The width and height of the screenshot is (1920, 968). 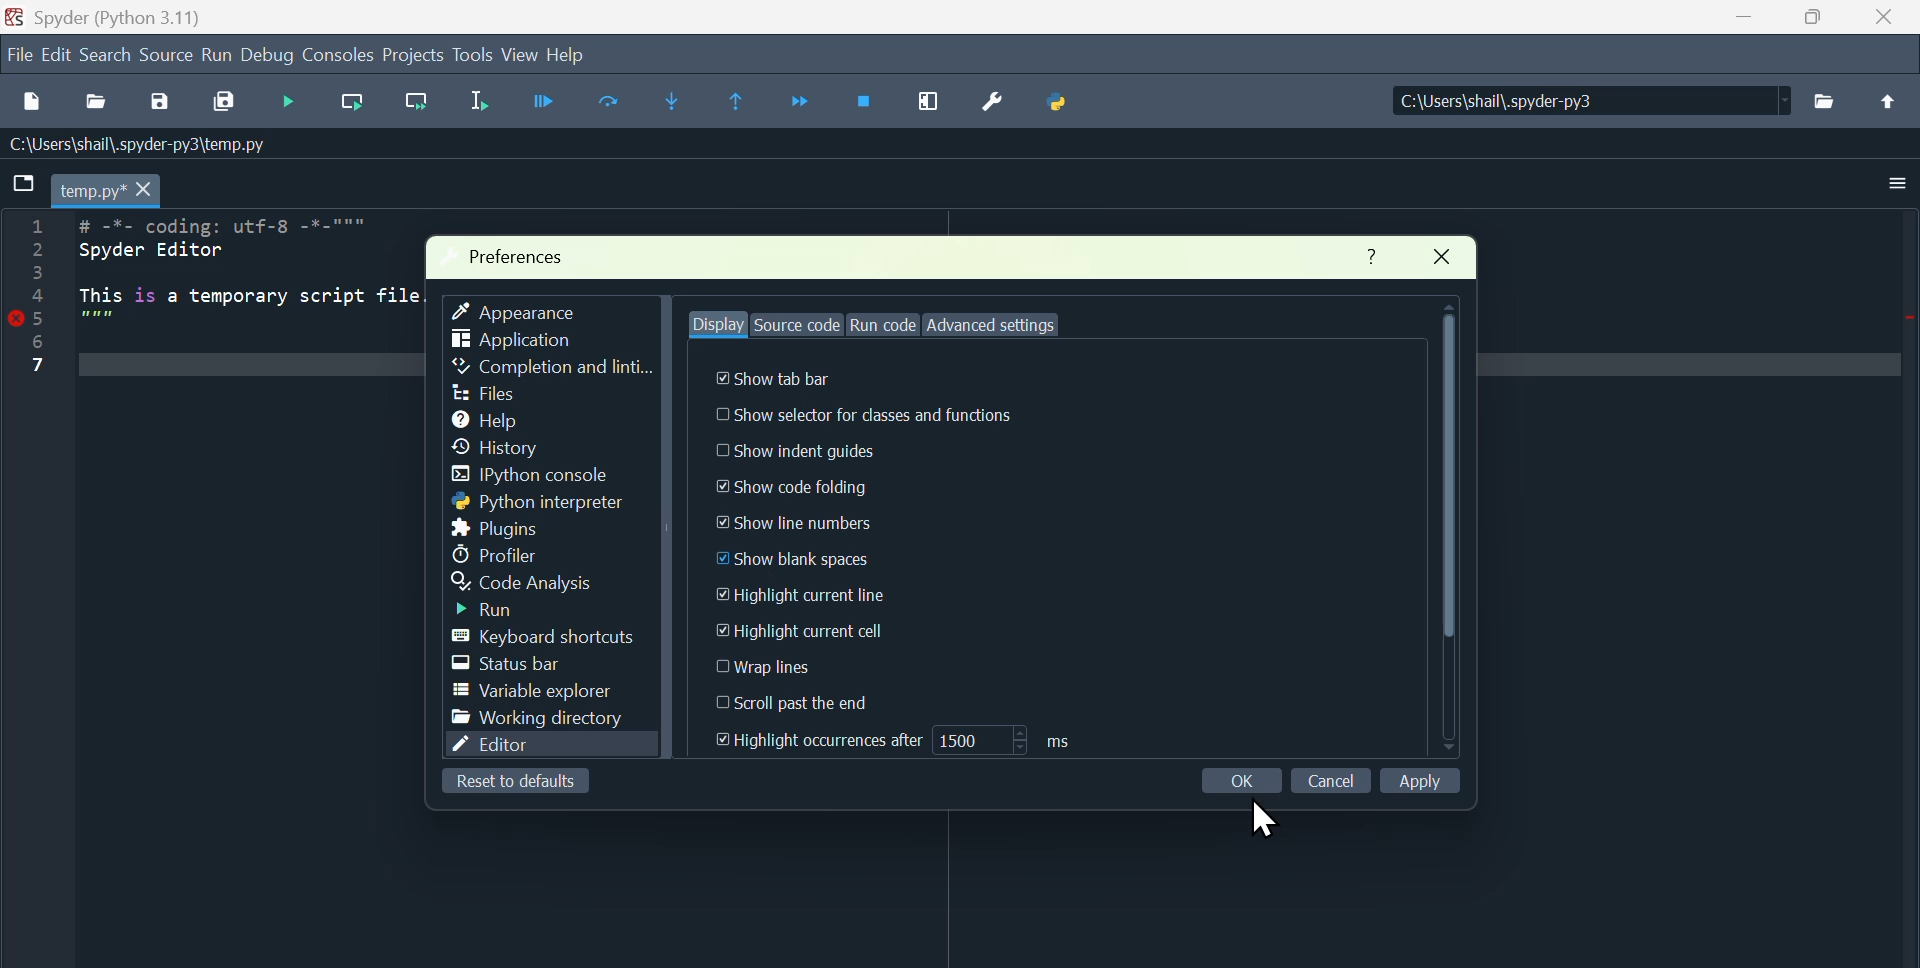 I want to click on Close, so click(x=1453, y=253).